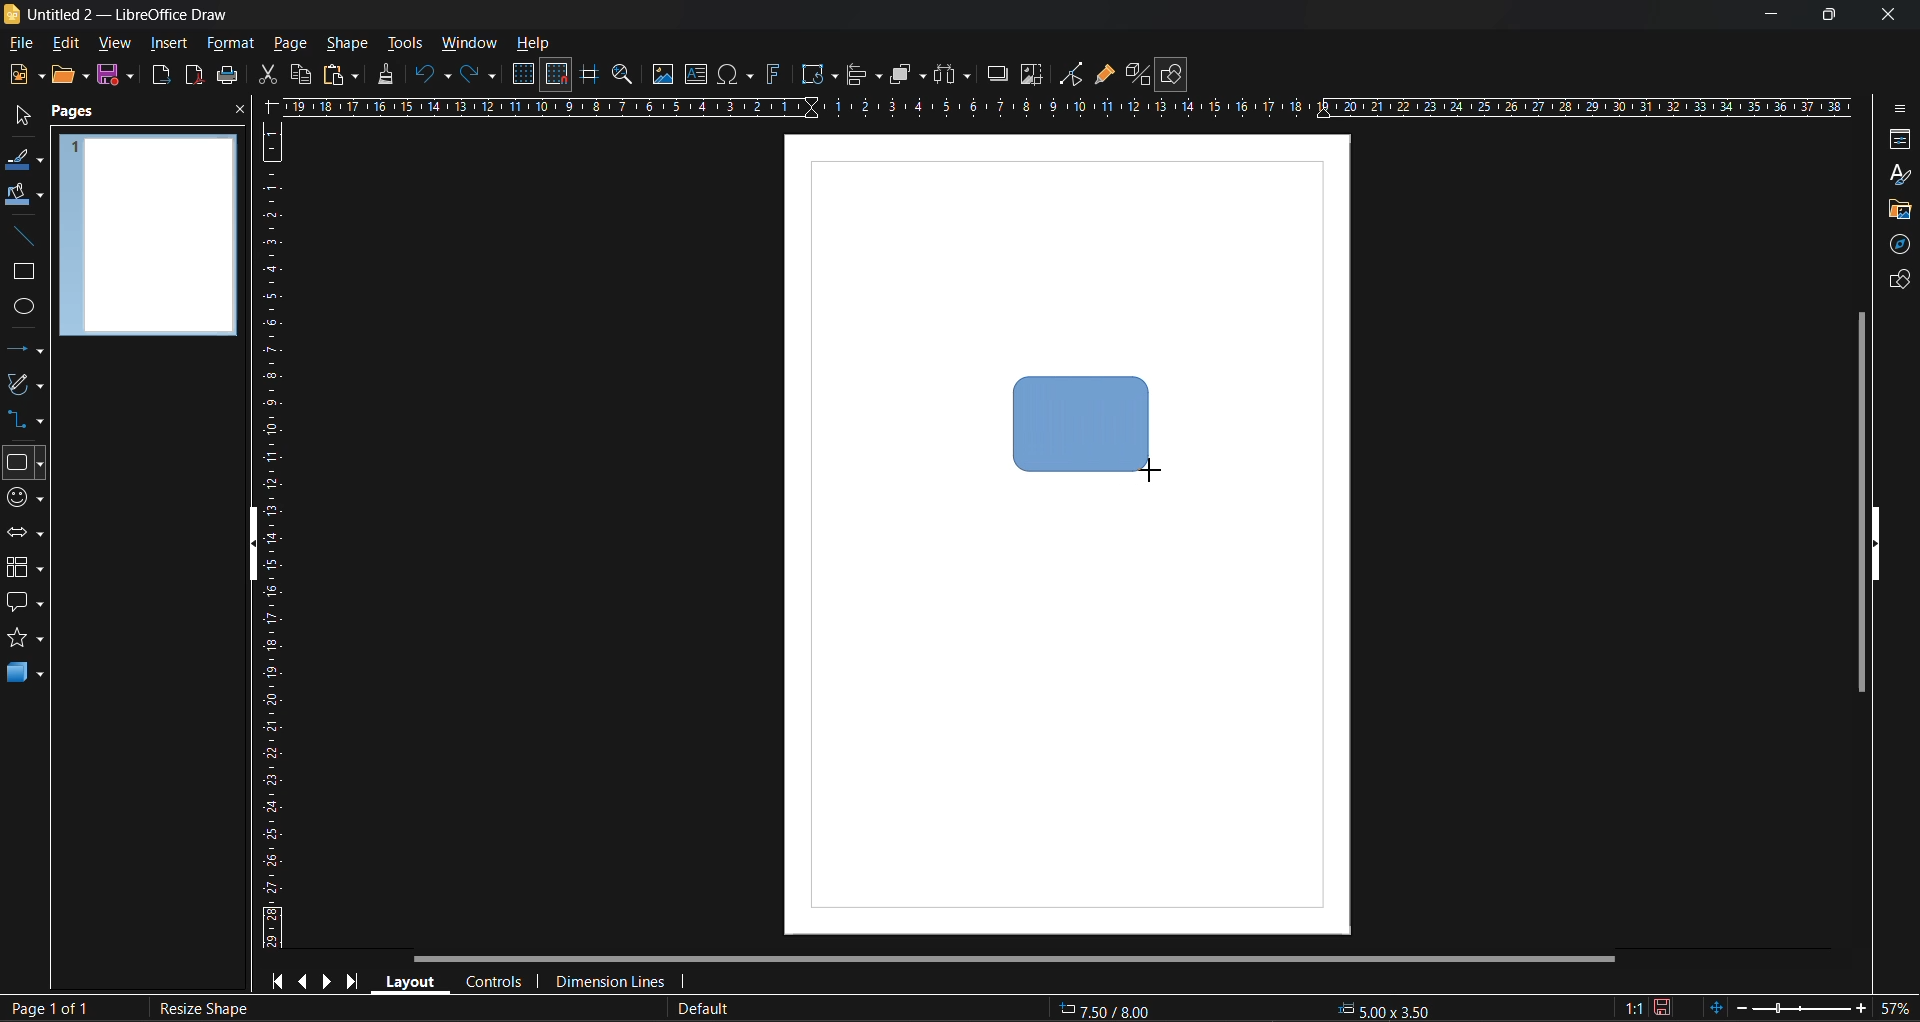 This screenshot has height=1022, width=1920. What do you see at coordinates (25, 194) in the screenshot?
I see `fill color` at bounding box center [25, 194].